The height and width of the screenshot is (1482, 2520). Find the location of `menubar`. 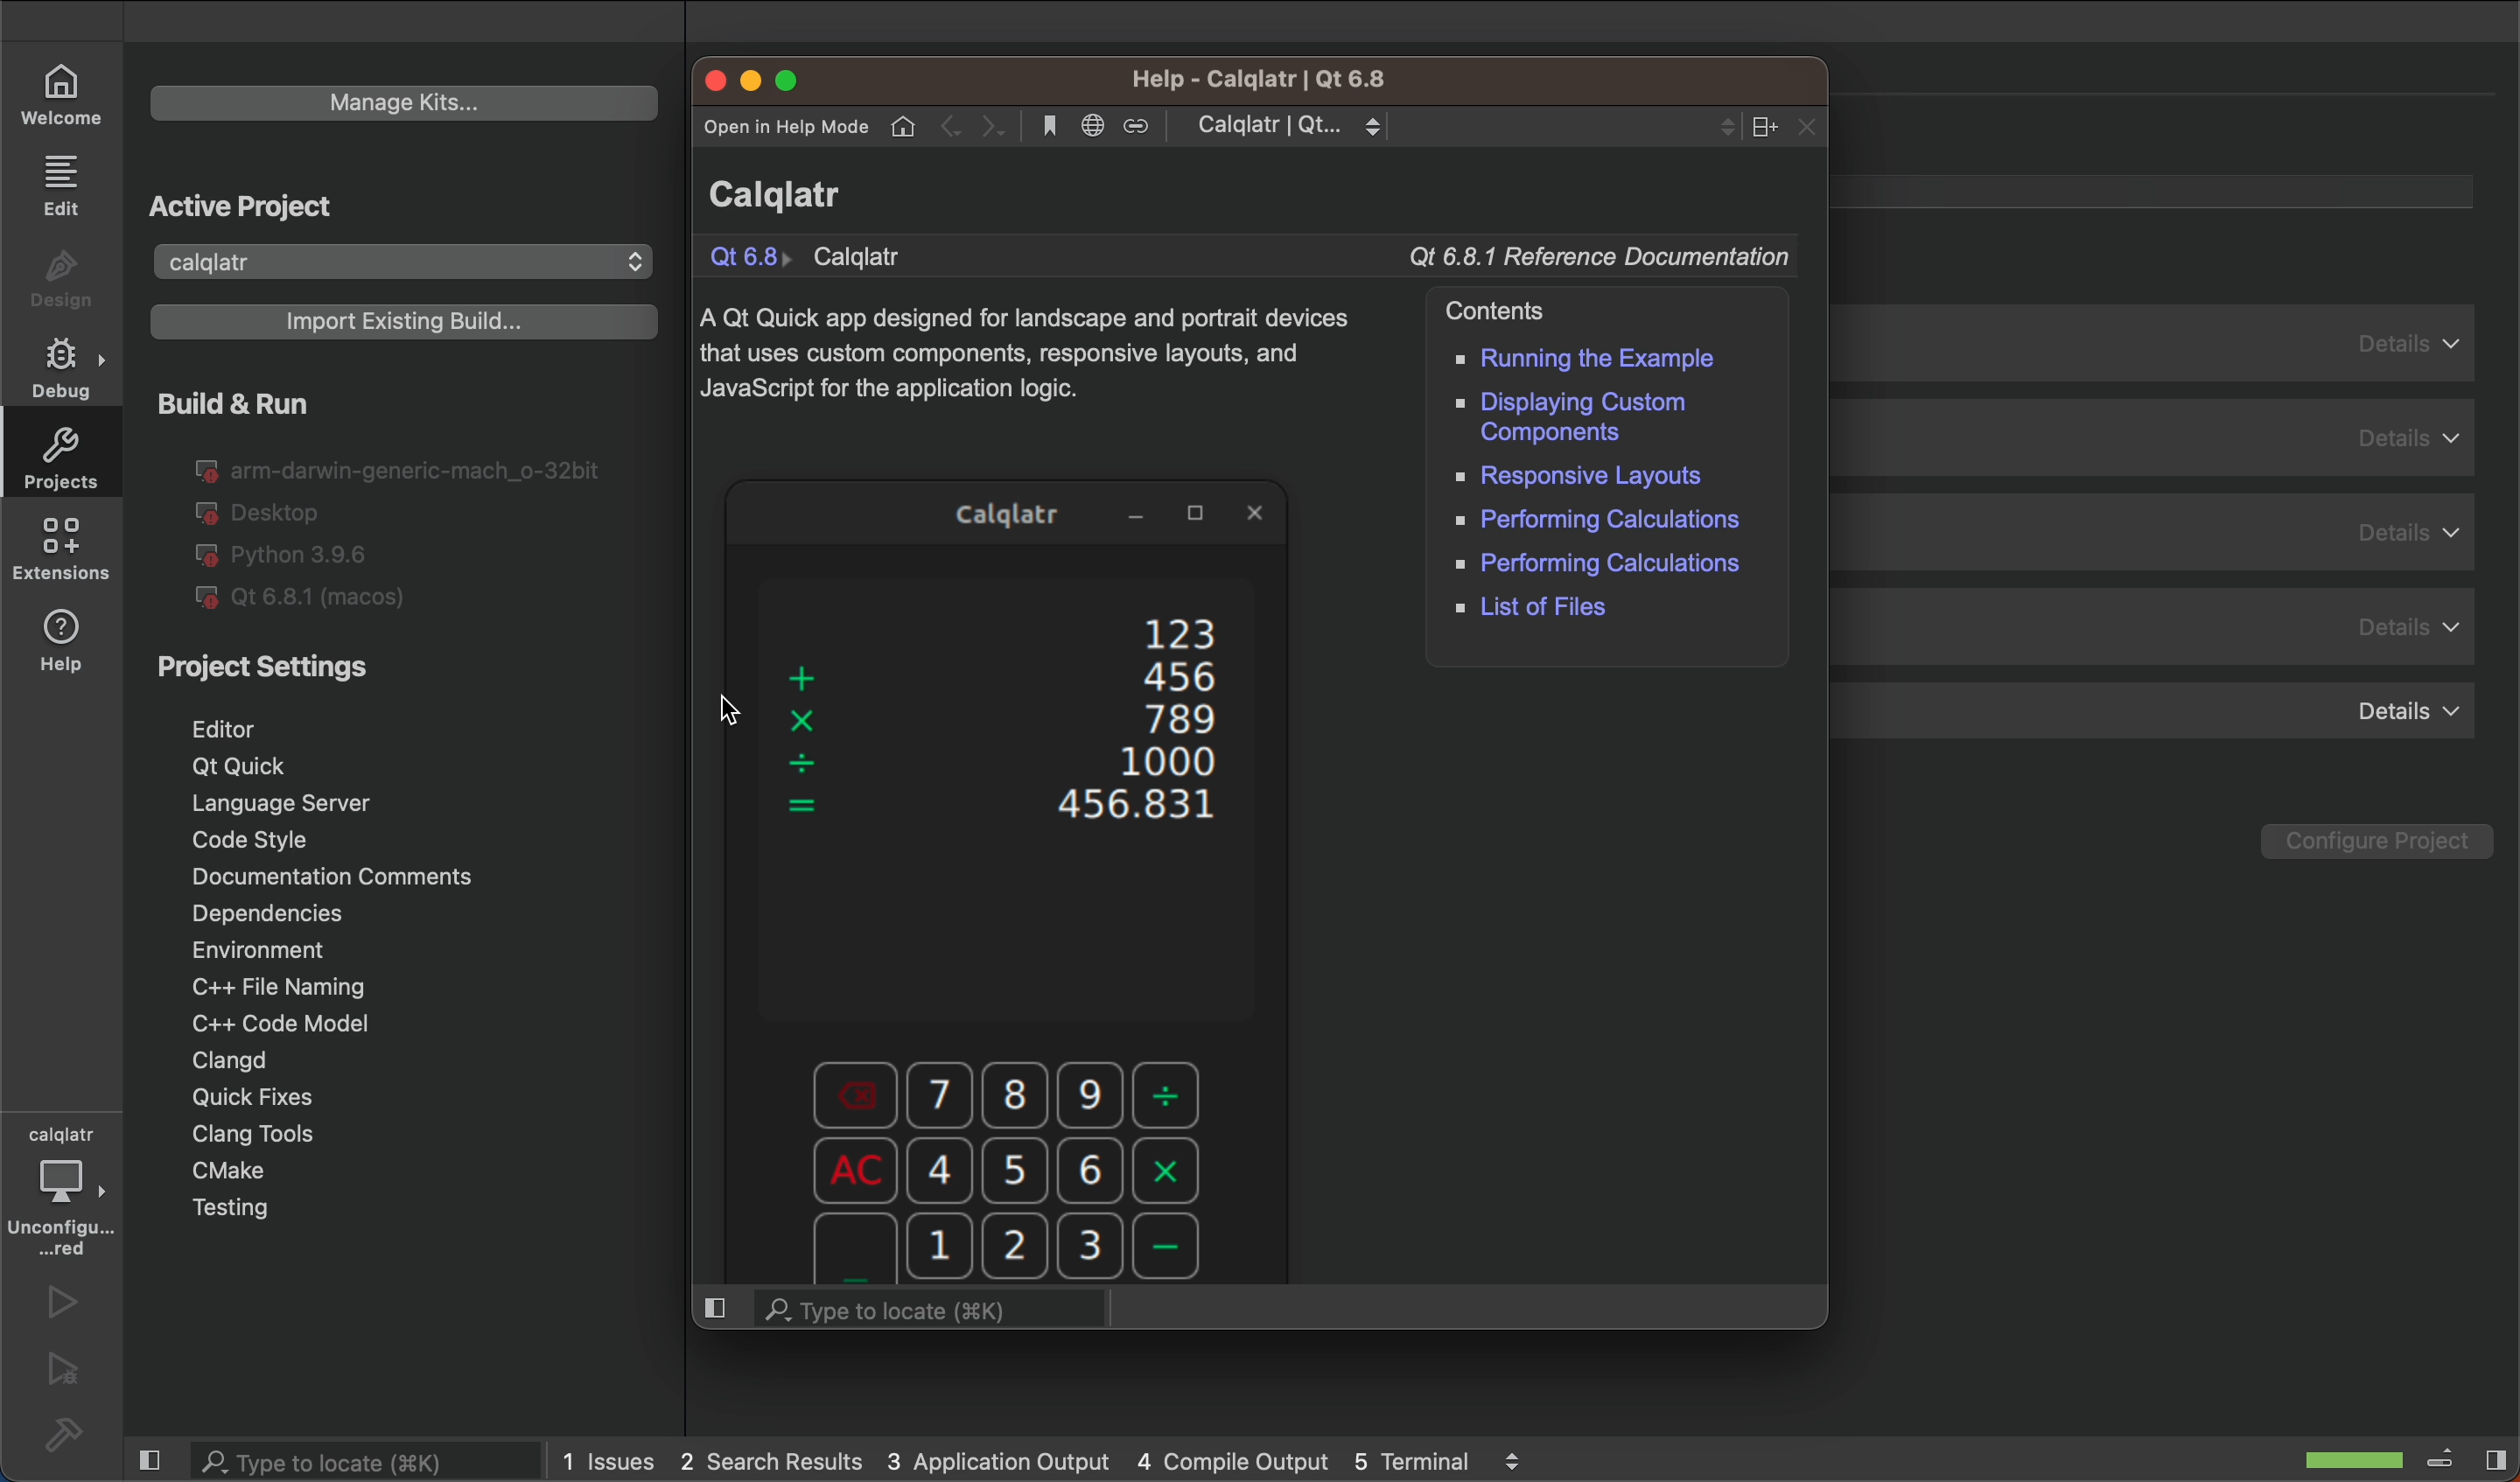

menubar is located at coordinates (1255, 129).